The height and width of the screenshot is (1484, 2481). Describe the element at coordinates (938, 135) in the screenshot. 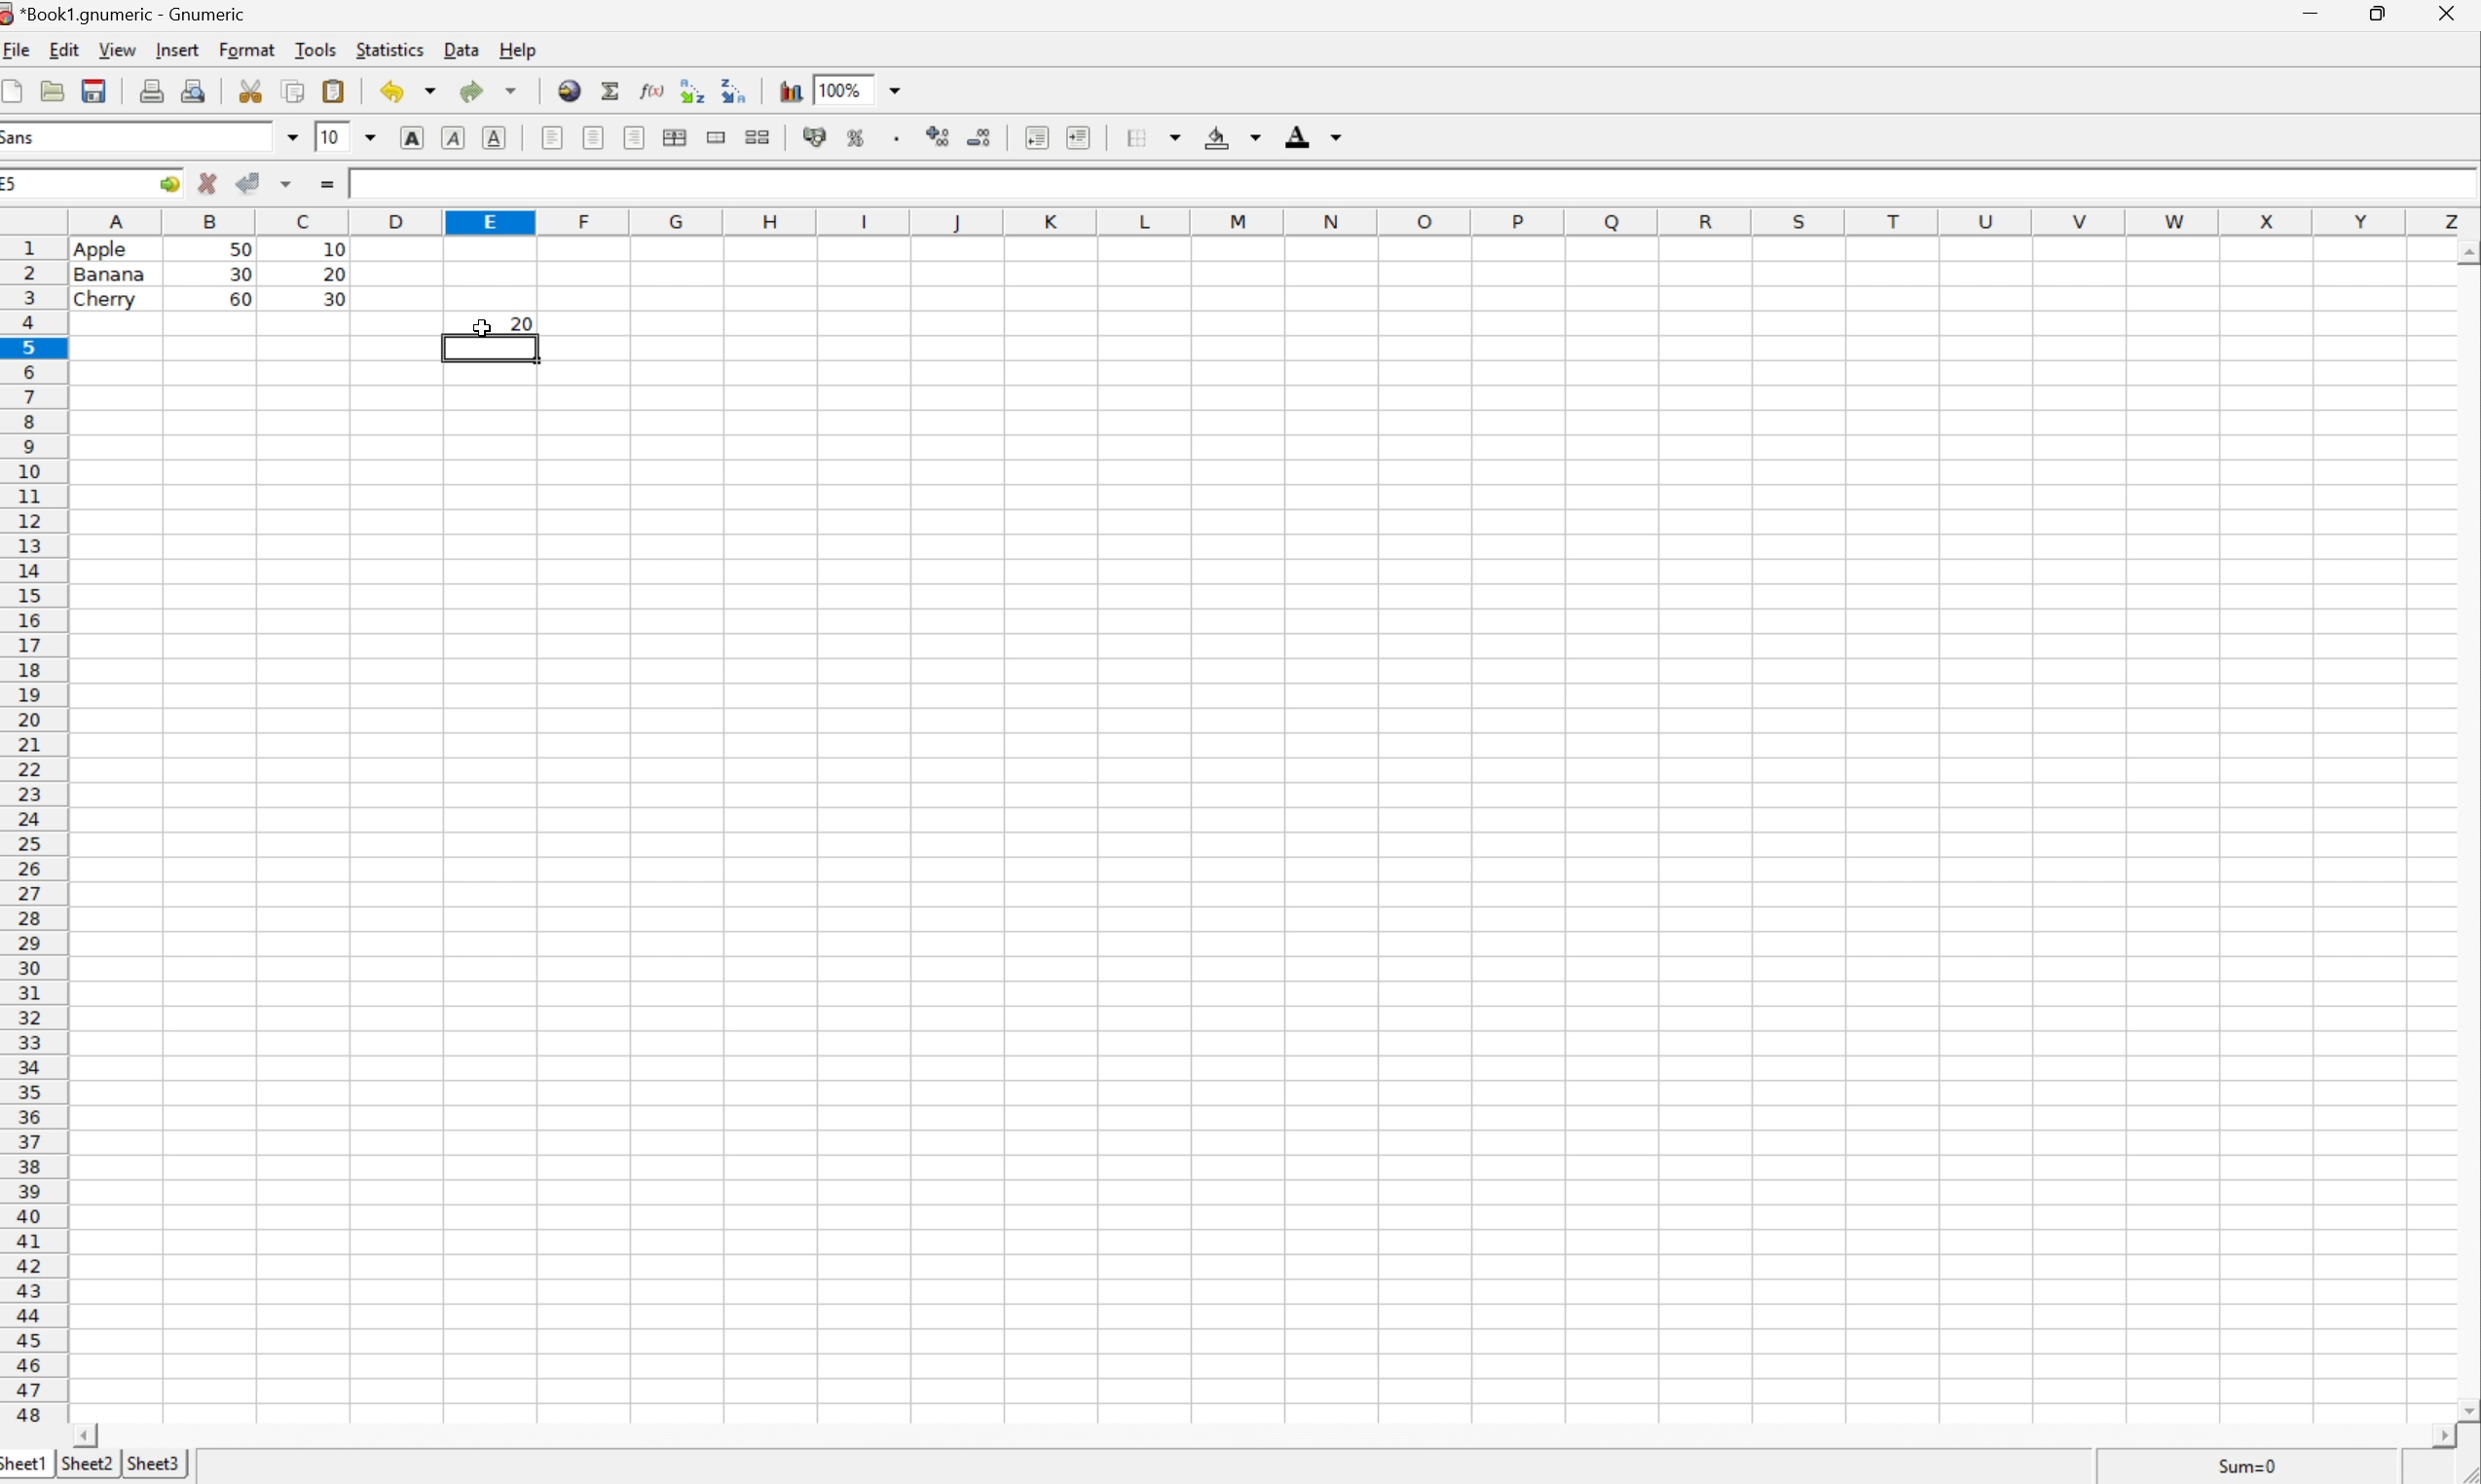

I see `increase number of decimals displayed` at that location.